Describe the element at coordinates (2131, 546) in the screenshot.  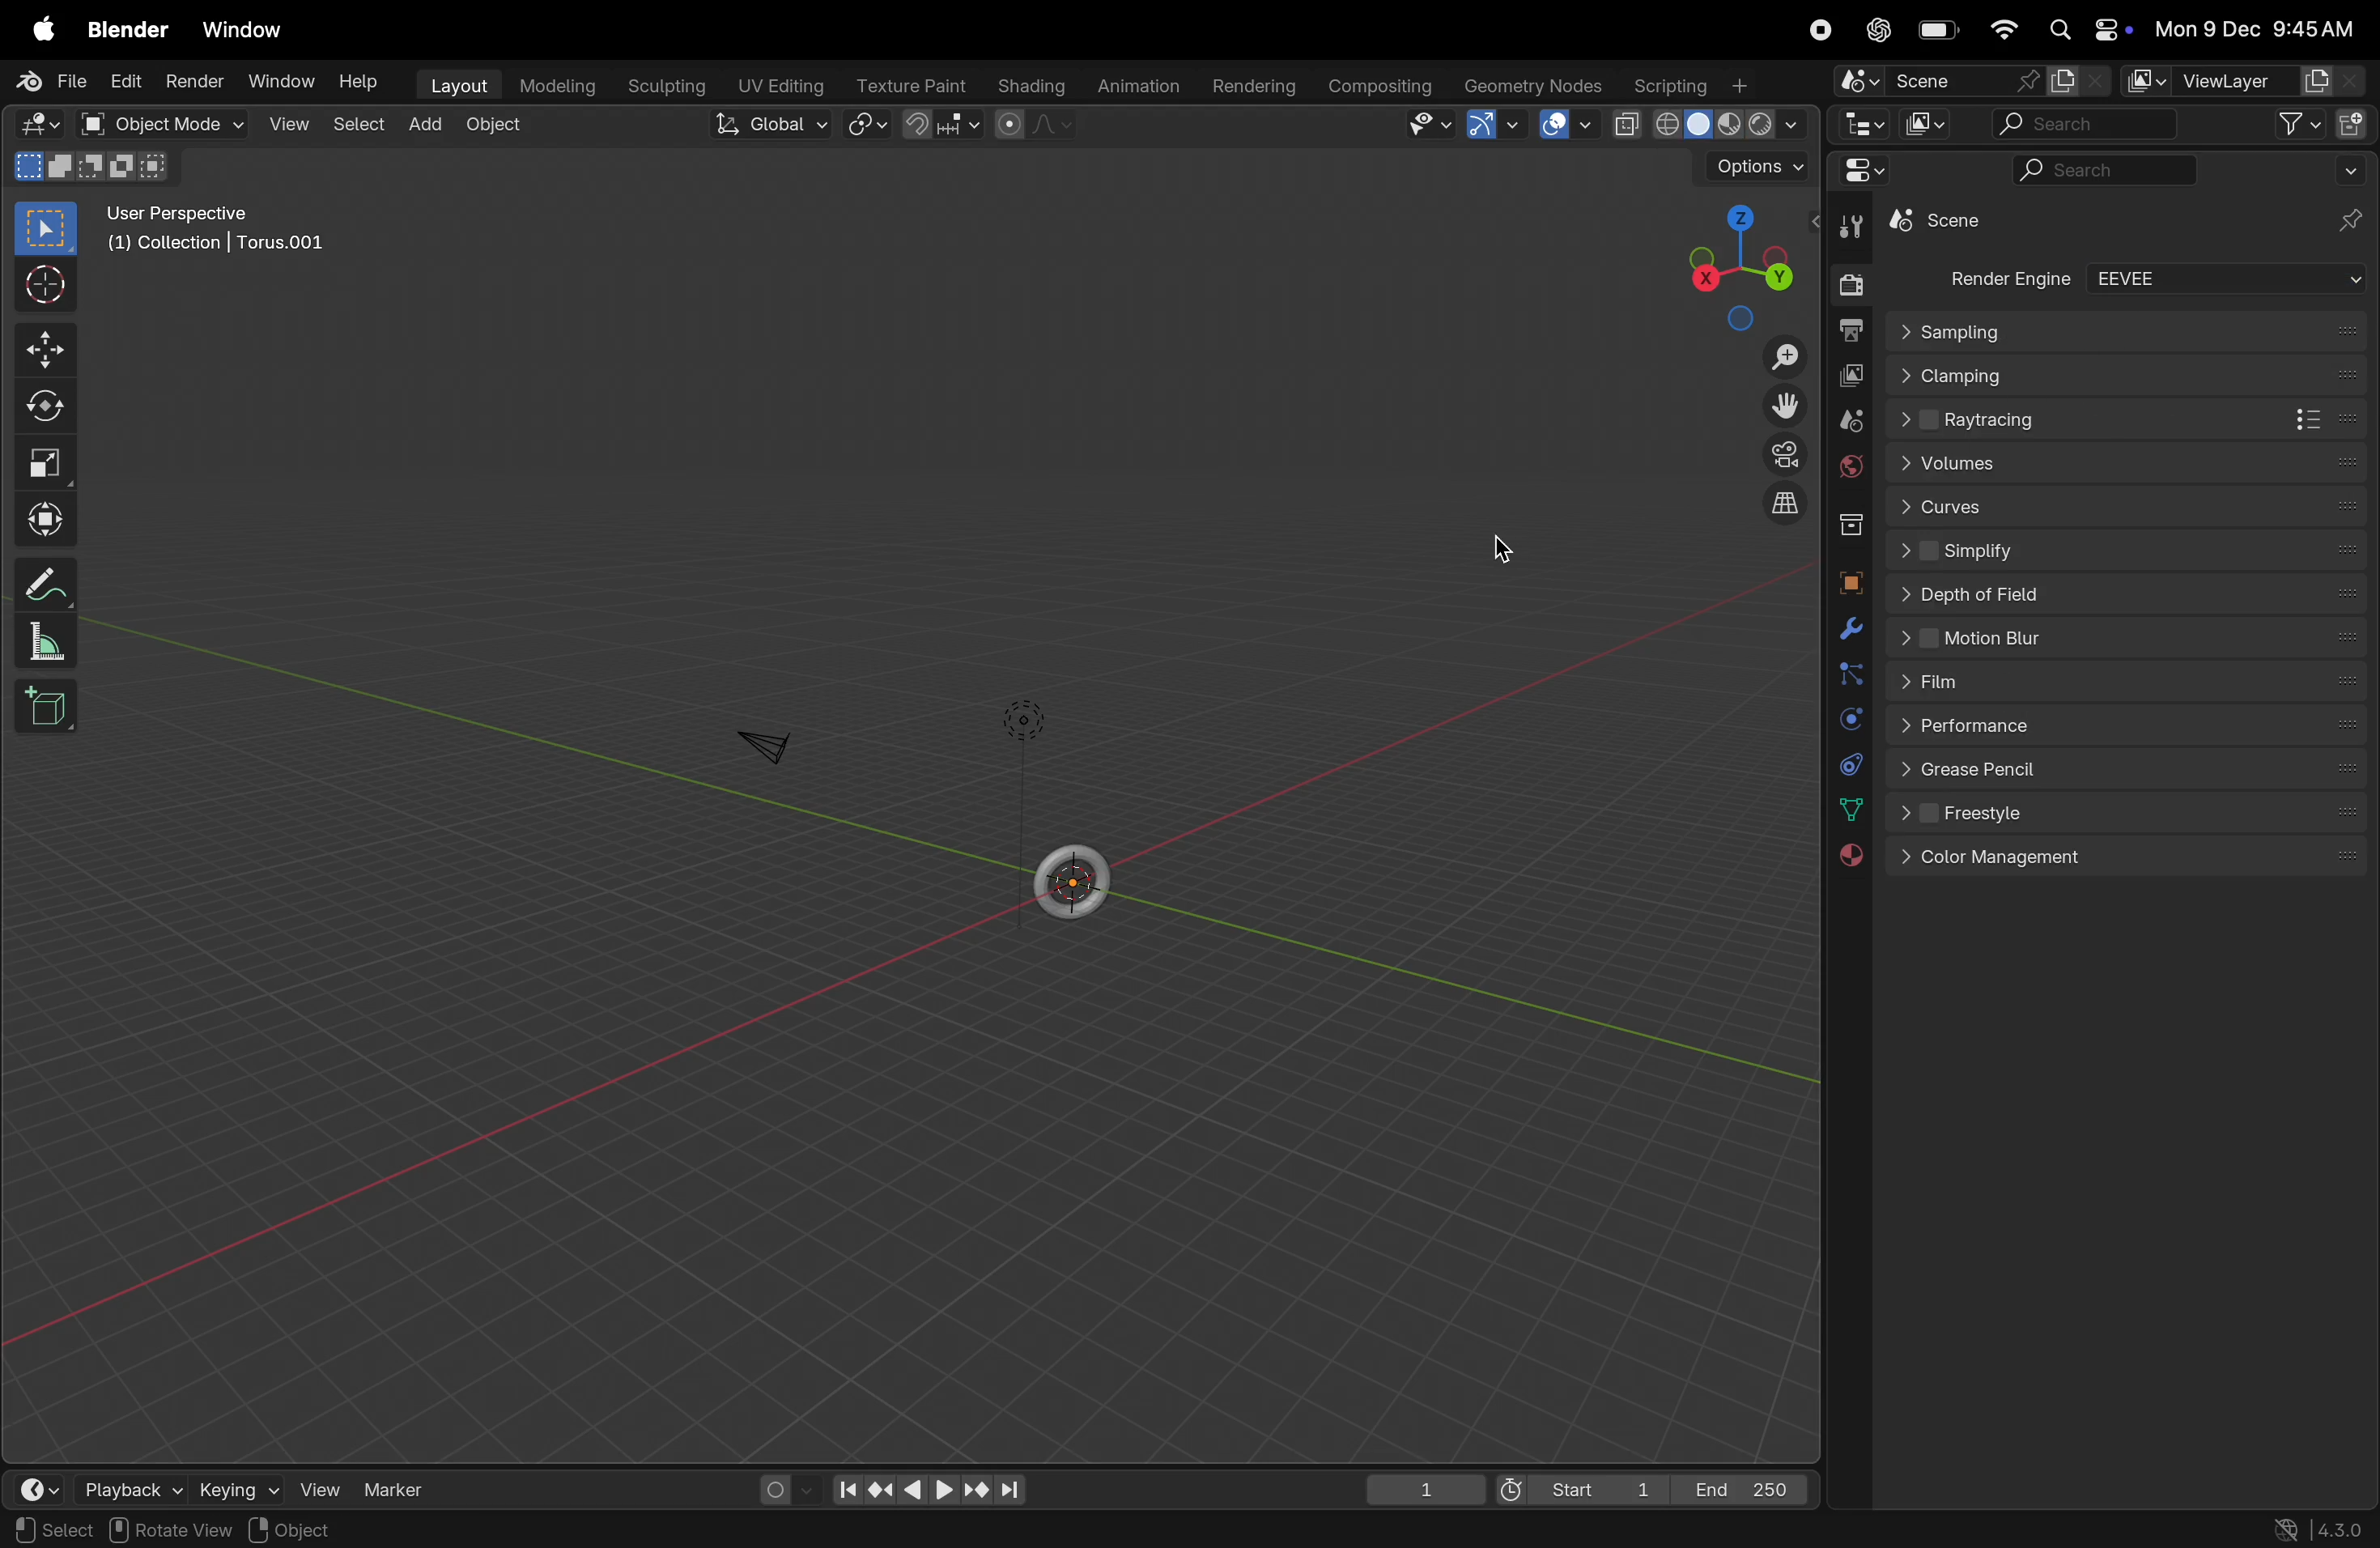
I see `simplify` at that location.